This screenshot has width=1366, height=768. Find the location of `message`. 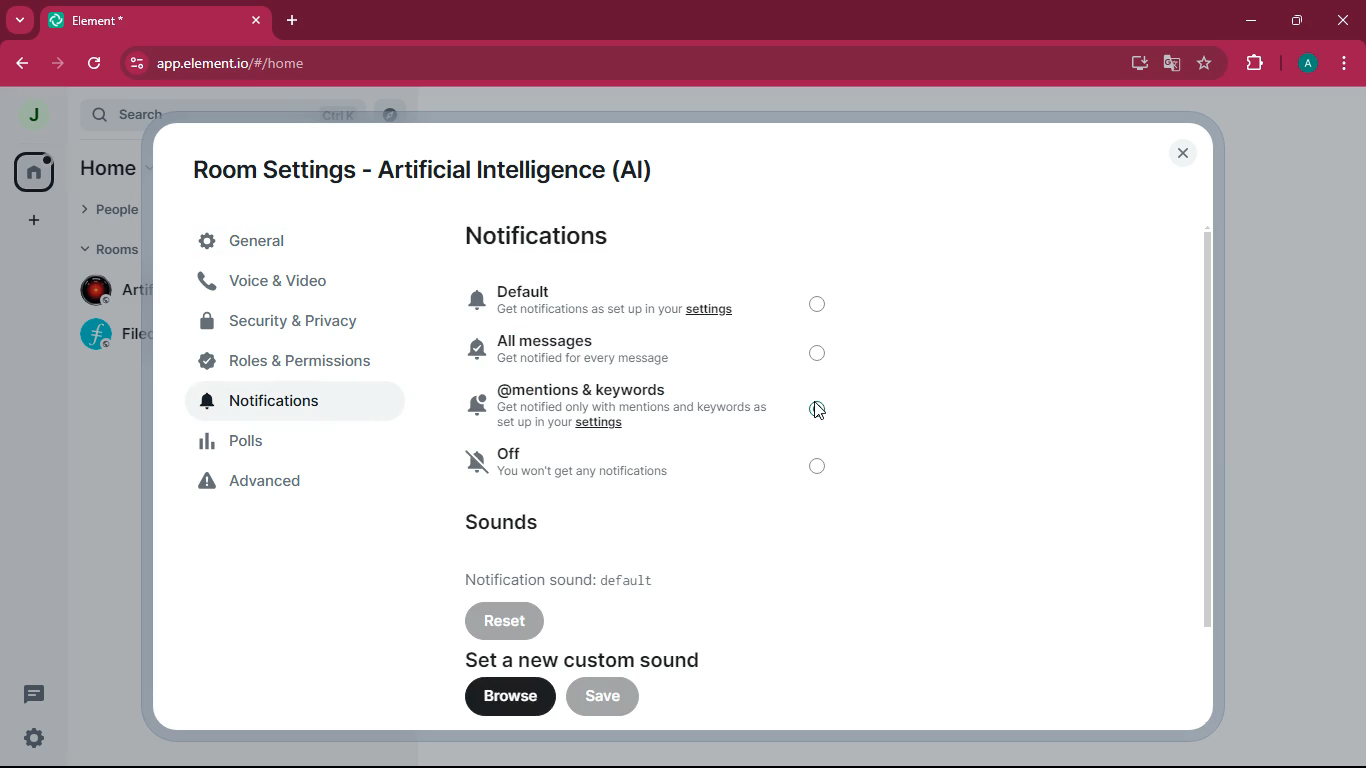

message is located at coordinates (32, 694).